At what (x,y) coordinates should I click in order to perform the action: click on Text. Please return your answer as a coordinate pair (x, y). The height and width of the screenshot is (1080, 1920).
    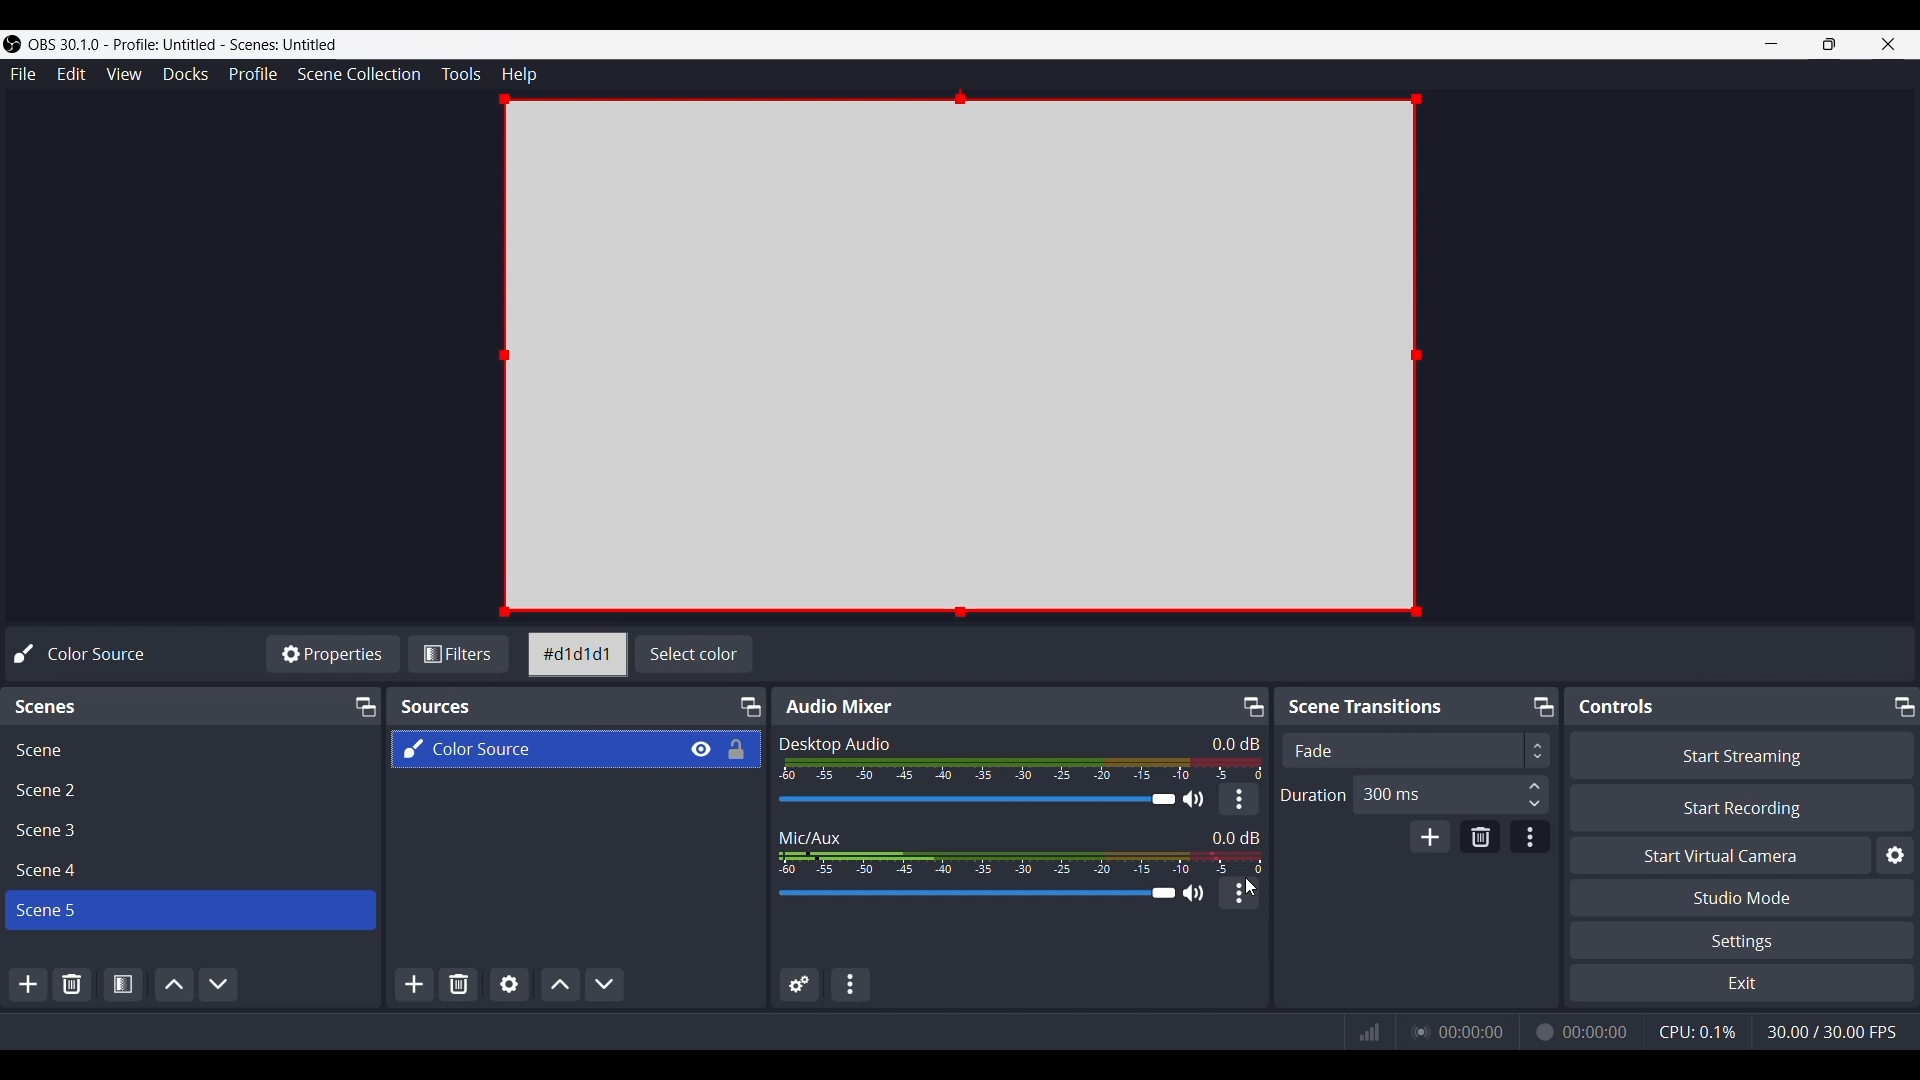
    Looking at the image, I should click on (1367, 707).